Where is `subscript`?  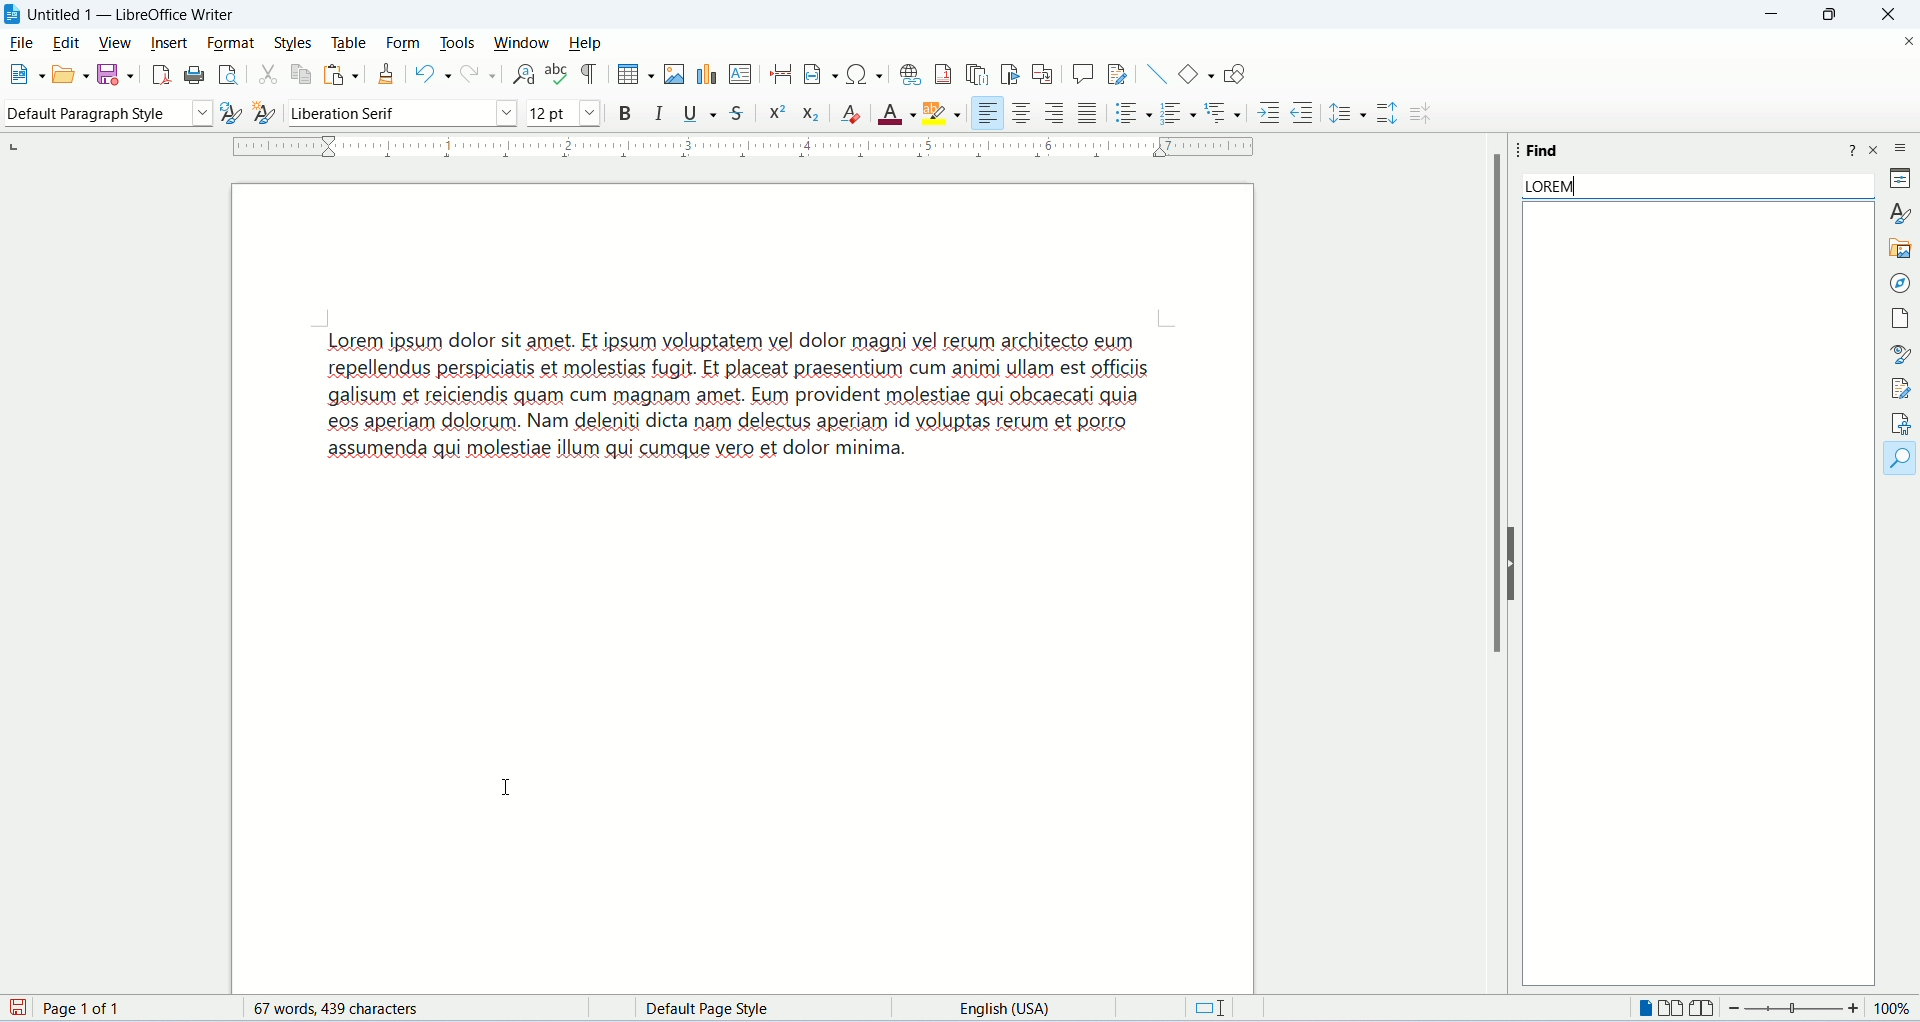
subscript is located at coordinates (810, 115).